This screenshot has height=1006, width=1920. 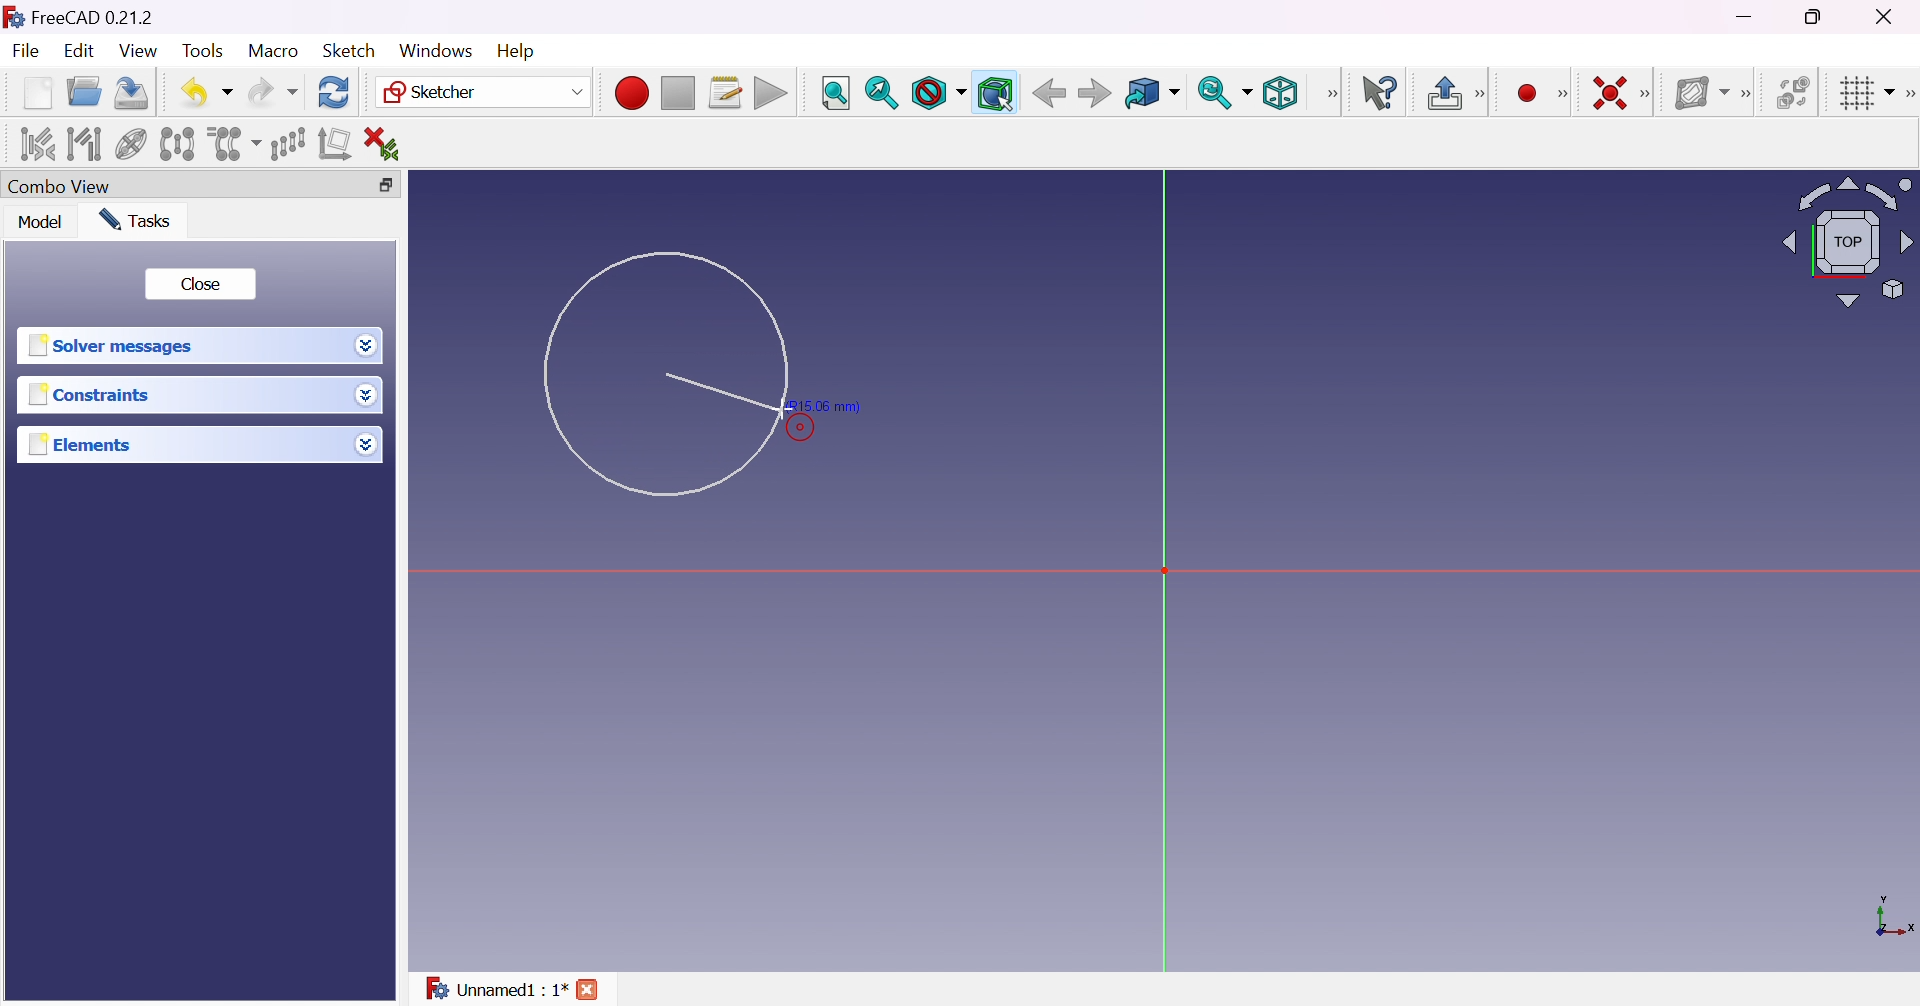 I want to click on Leave sketch, so click(x=1456, y=93).